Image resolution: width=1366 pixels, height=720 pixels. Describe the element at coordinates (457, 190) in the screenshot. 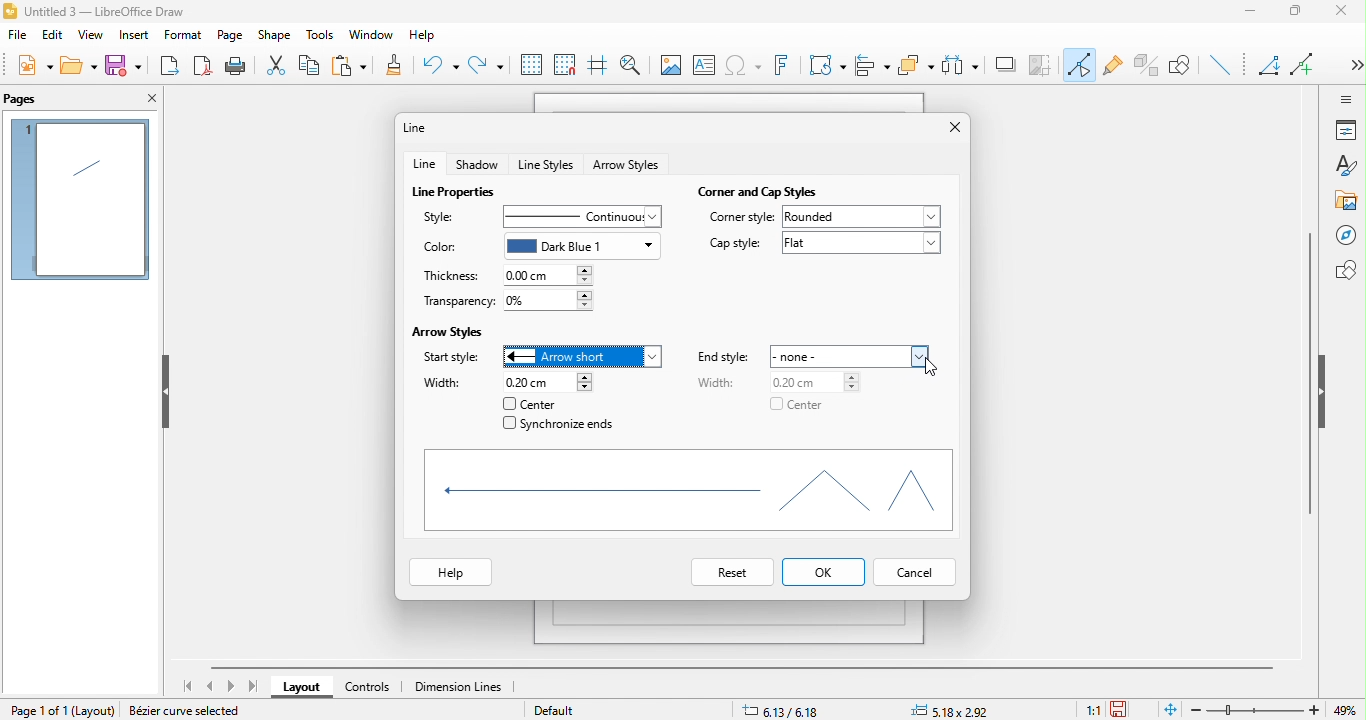

I see `line properties` at that location.